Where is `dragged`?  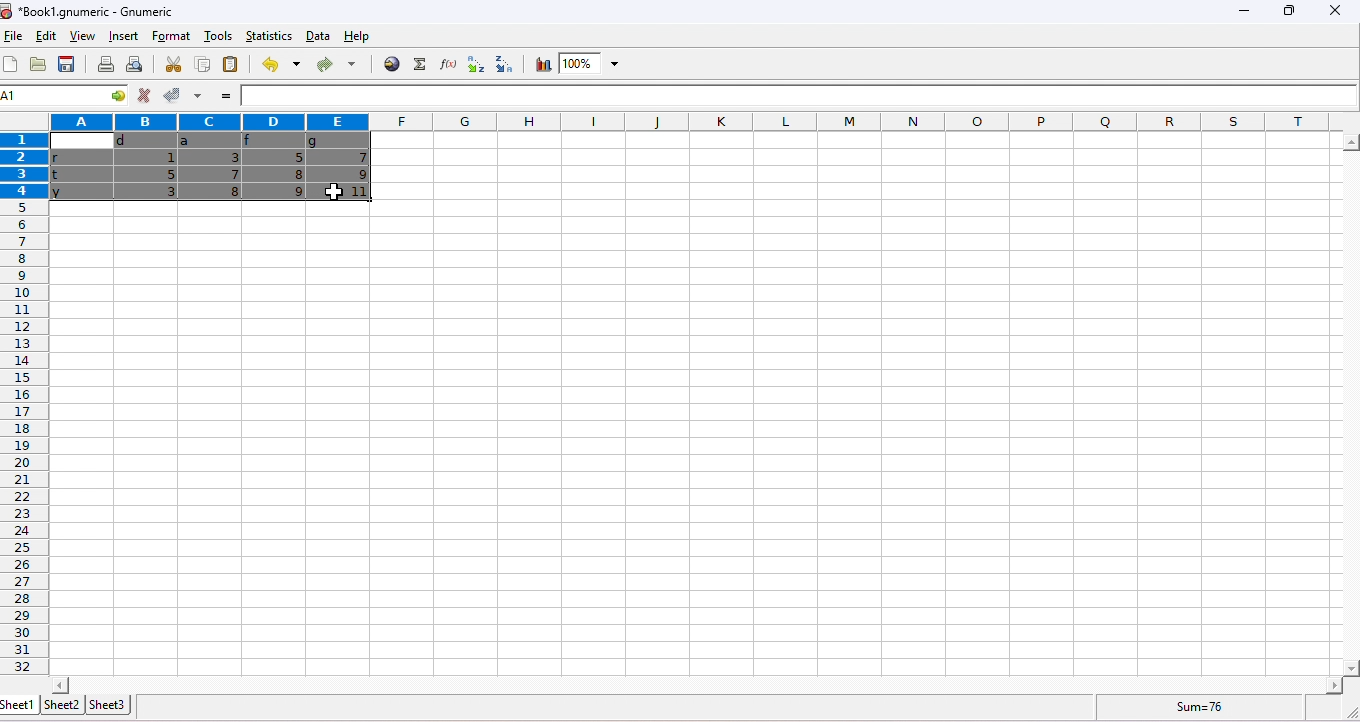 dragged is located at coordinates (208, 170).